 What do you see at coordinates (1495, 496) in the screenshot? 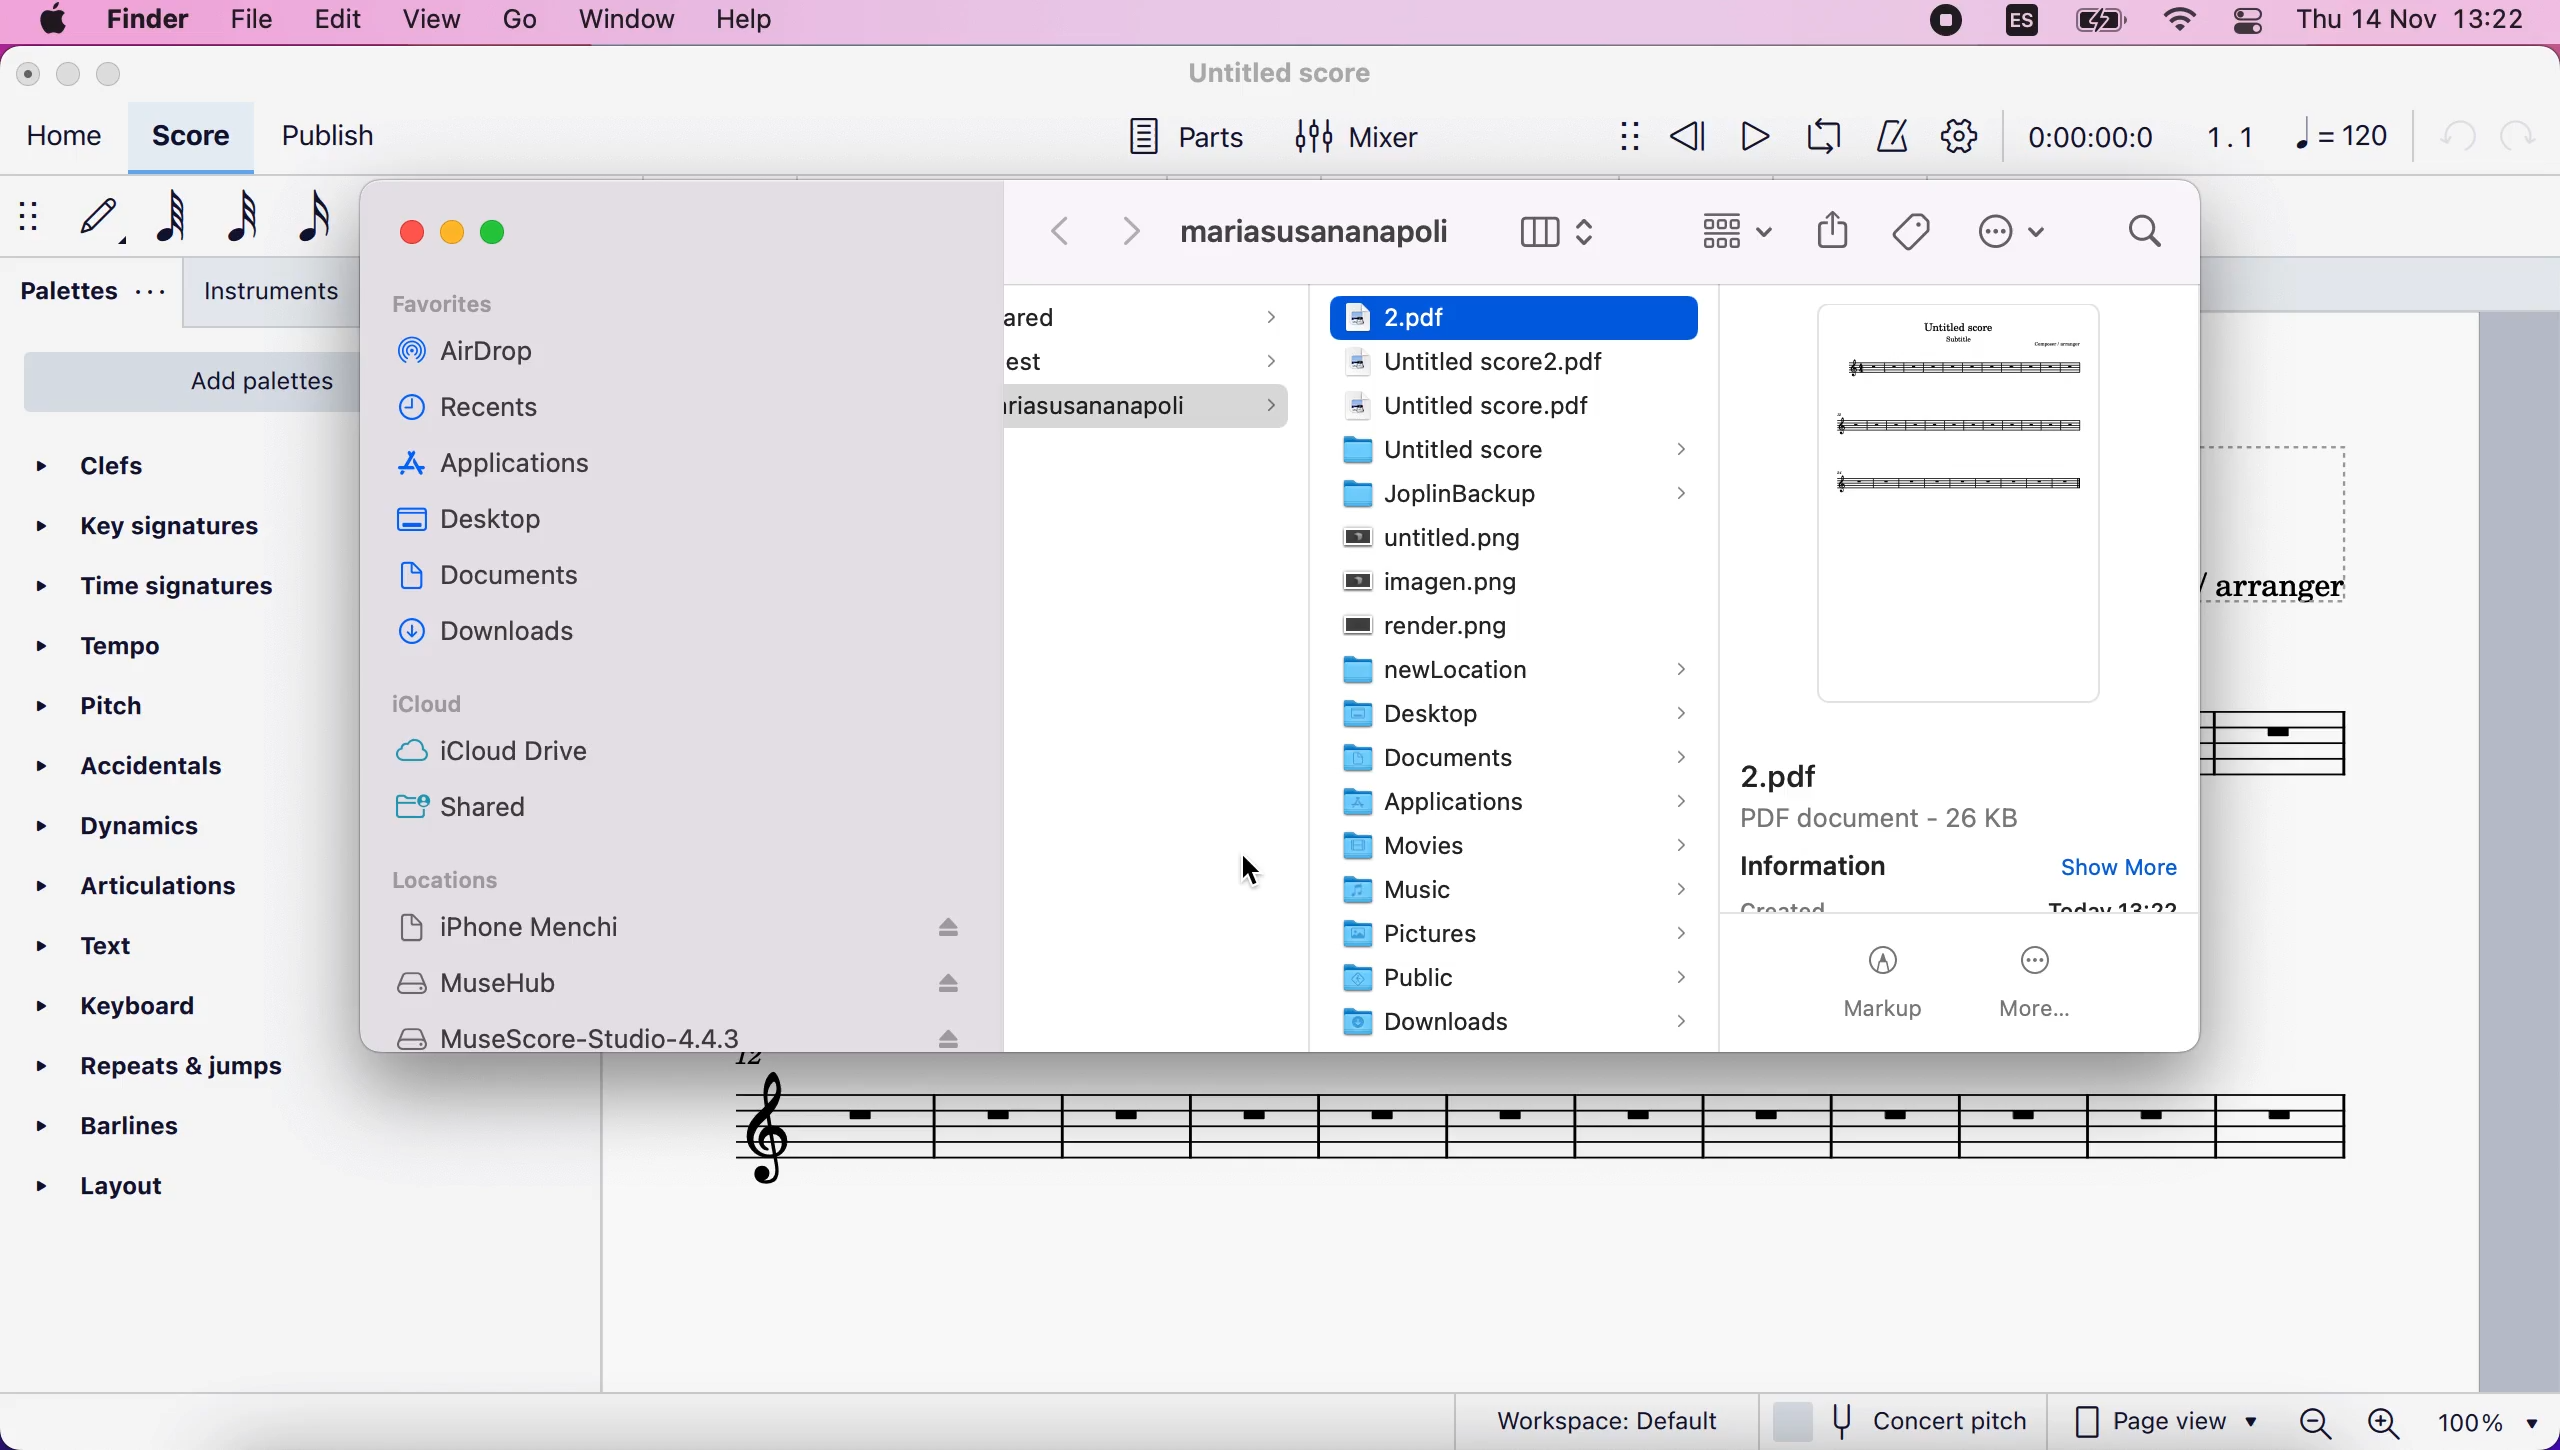
I see `.. JoplinBackup >` at bounding box center [1495, 496].